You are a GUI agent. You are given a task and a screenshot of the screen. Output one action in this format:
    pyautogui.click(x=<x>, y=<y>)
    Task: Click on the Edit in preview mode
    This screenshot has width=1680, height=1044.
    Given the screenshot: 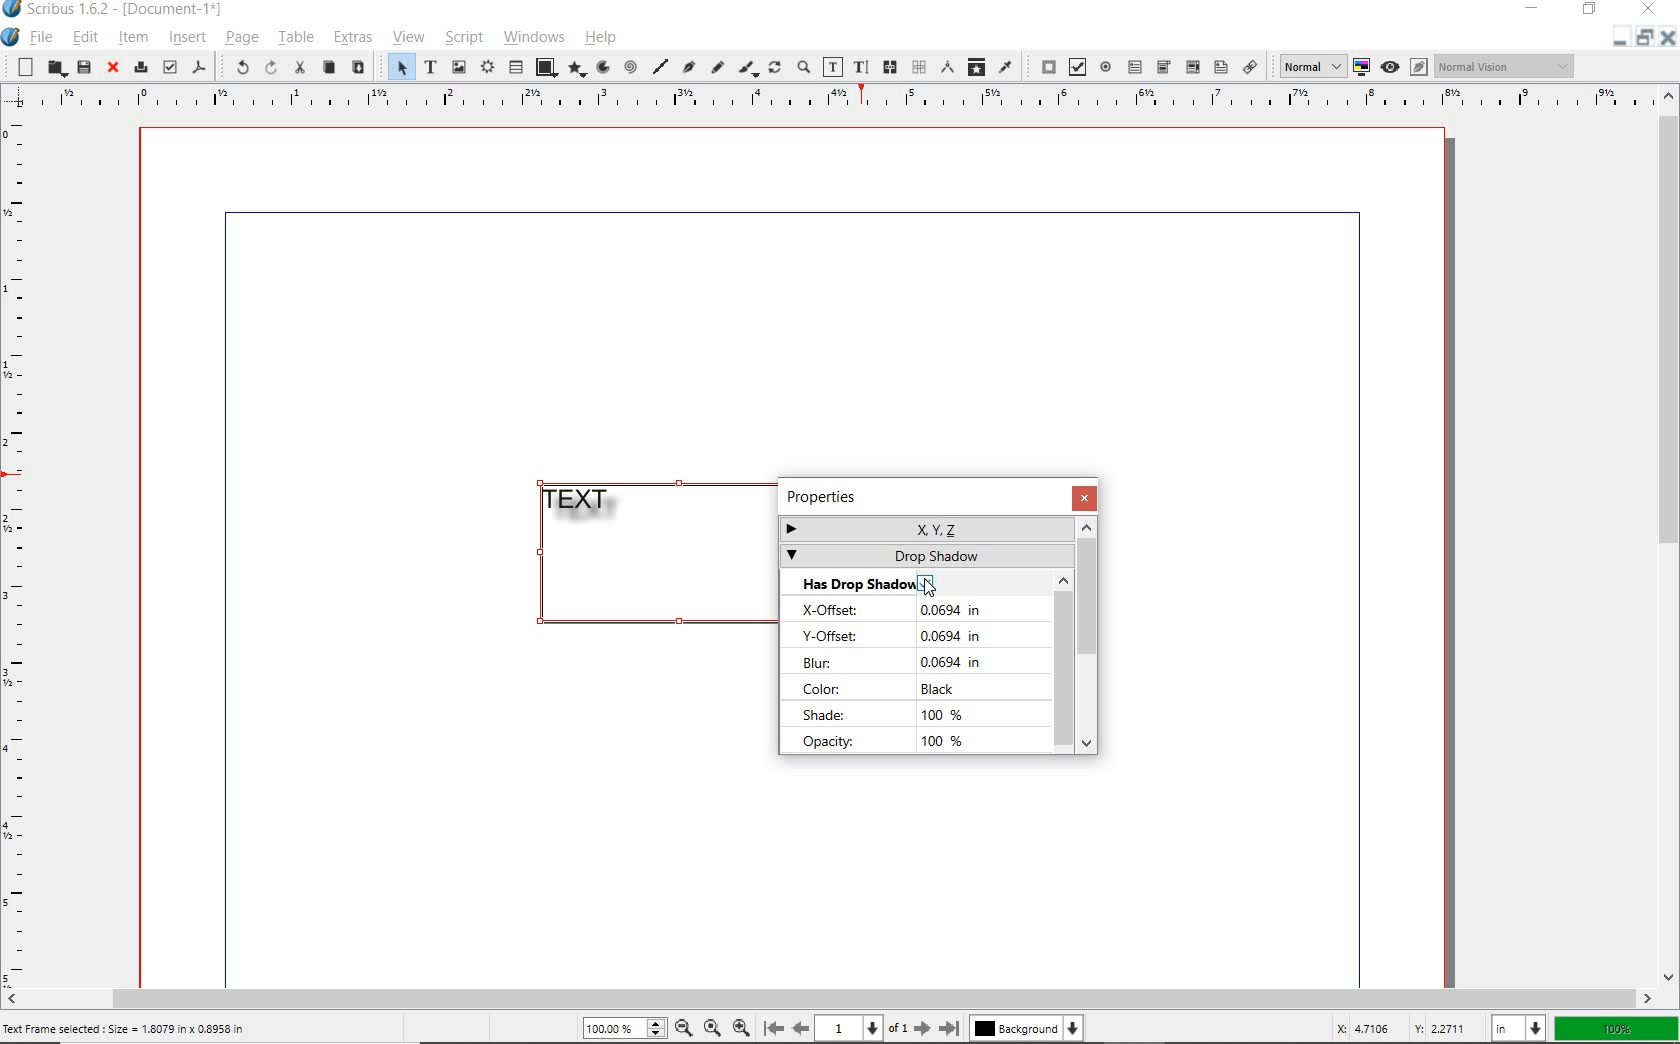 What is the action you would take?
    pyautogui.click(x=1420, y=66)
    